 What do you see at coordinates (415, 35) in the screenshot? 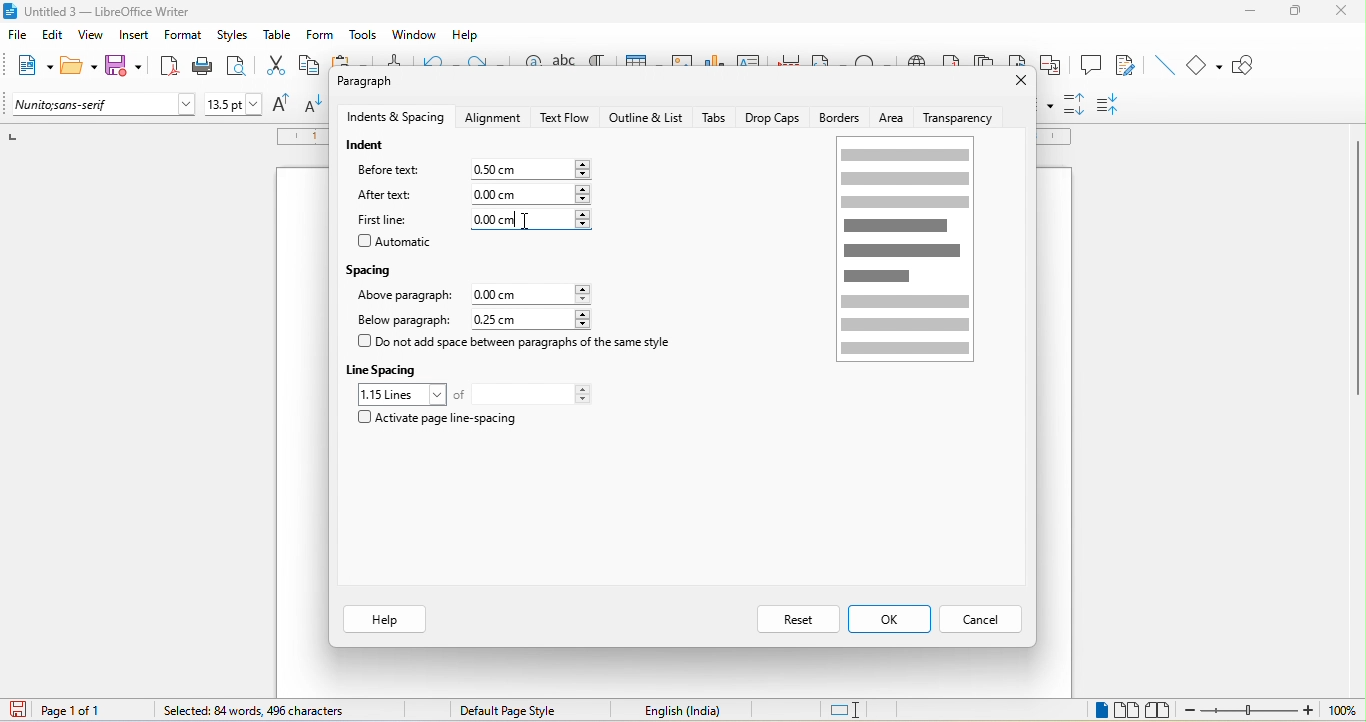
I see `window` at bounding box center [415, 35].